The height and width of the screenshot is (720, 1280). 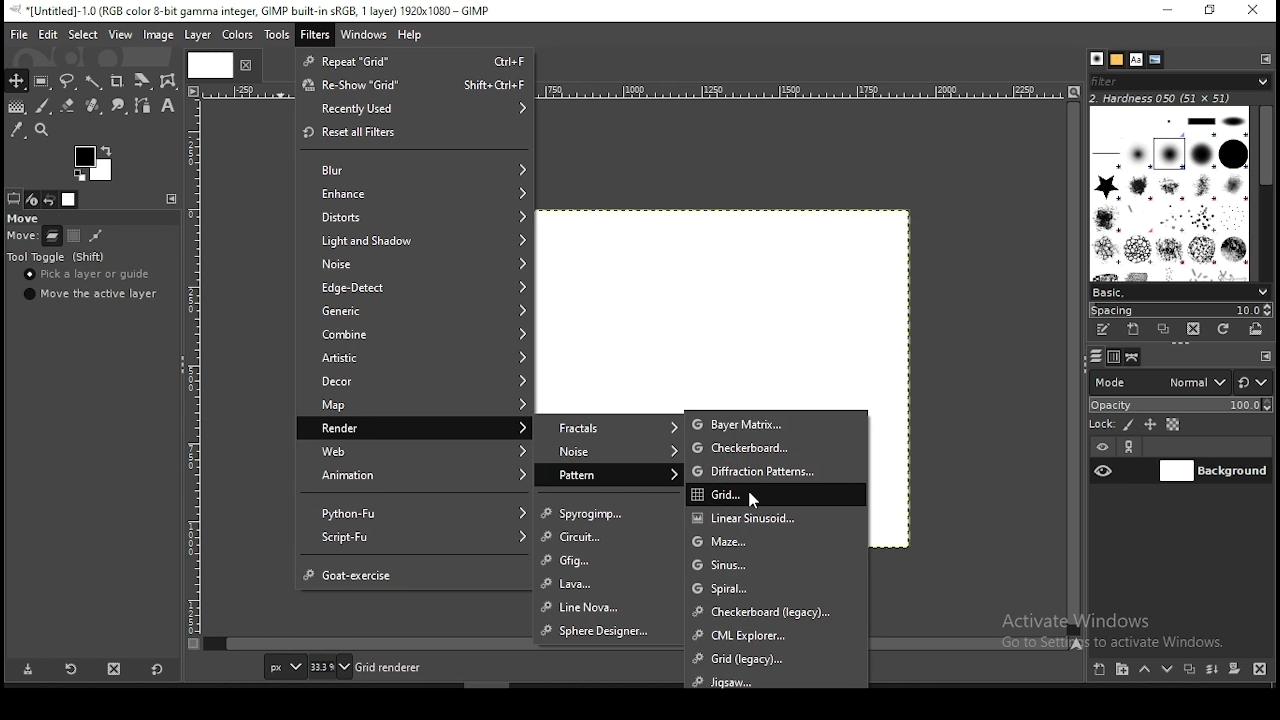 I want to click on enhance, so click(x=414, y=192).